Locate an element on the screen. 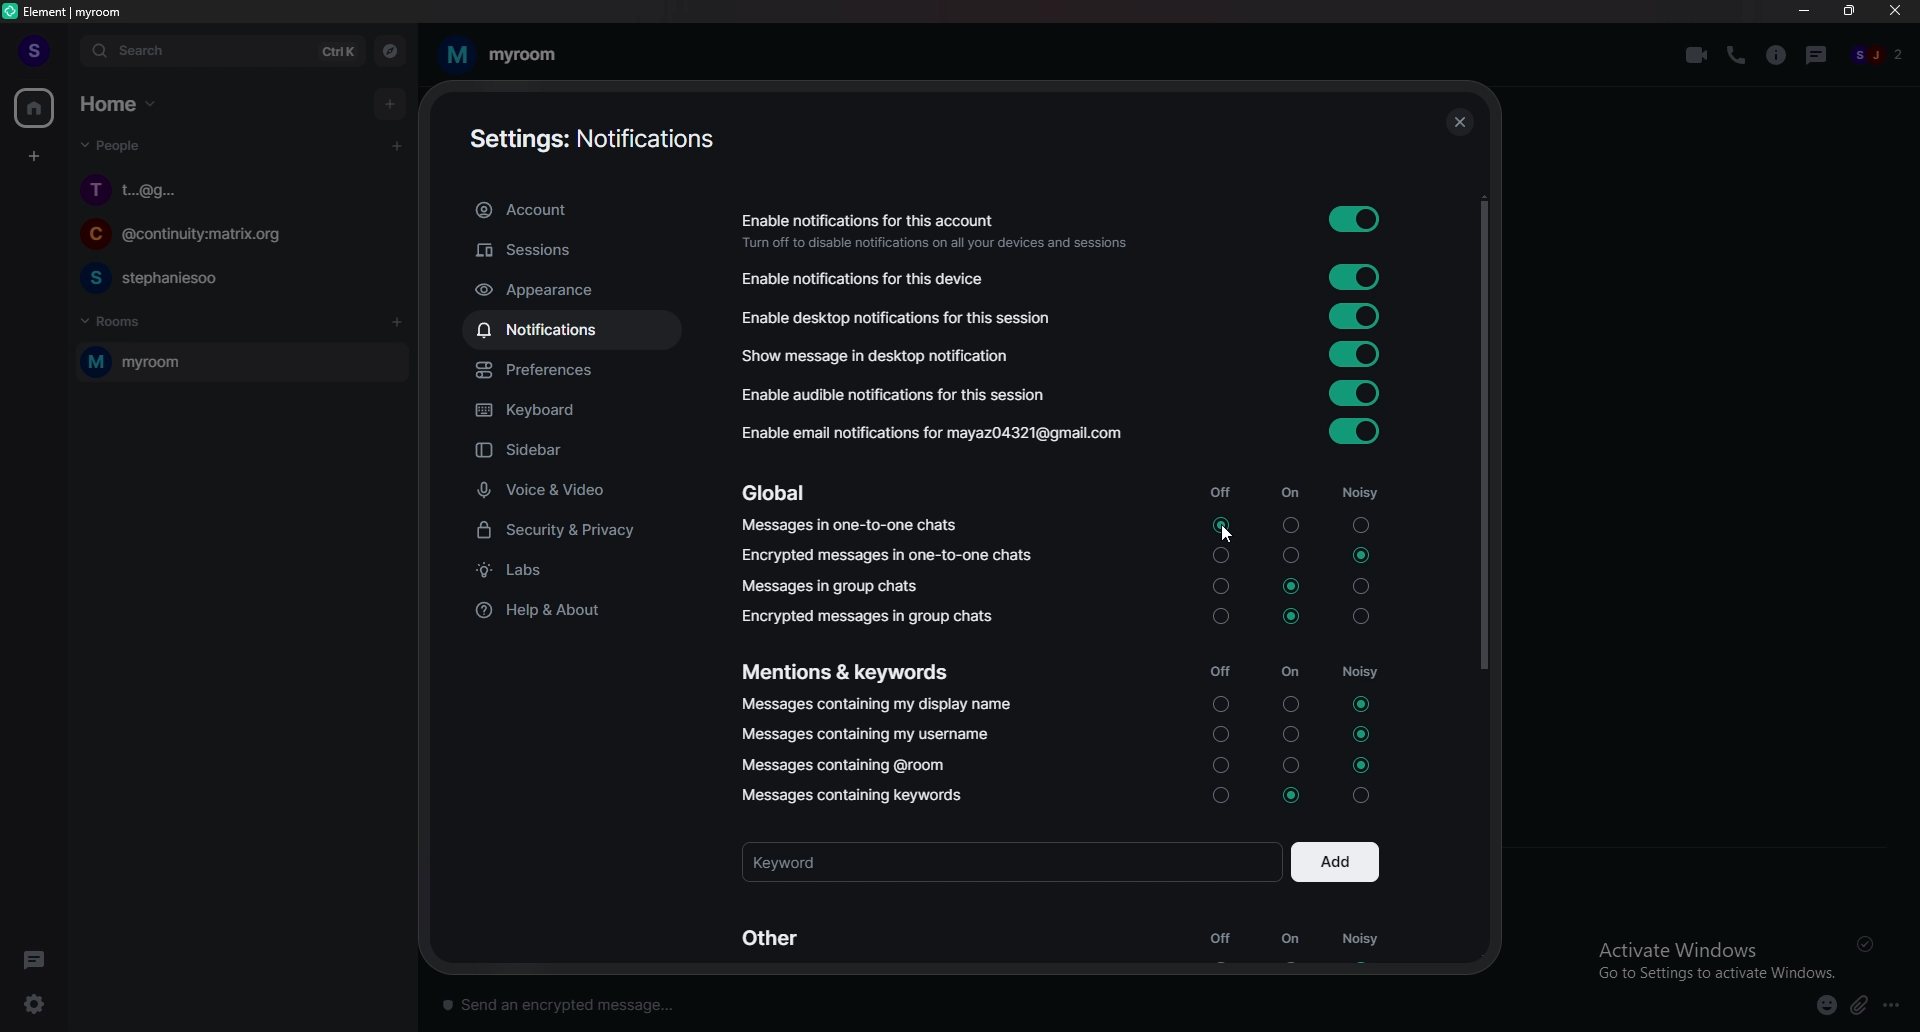 This screenshot has width=1920, height=1032. keyword input is located at coordinates (1011, 861).